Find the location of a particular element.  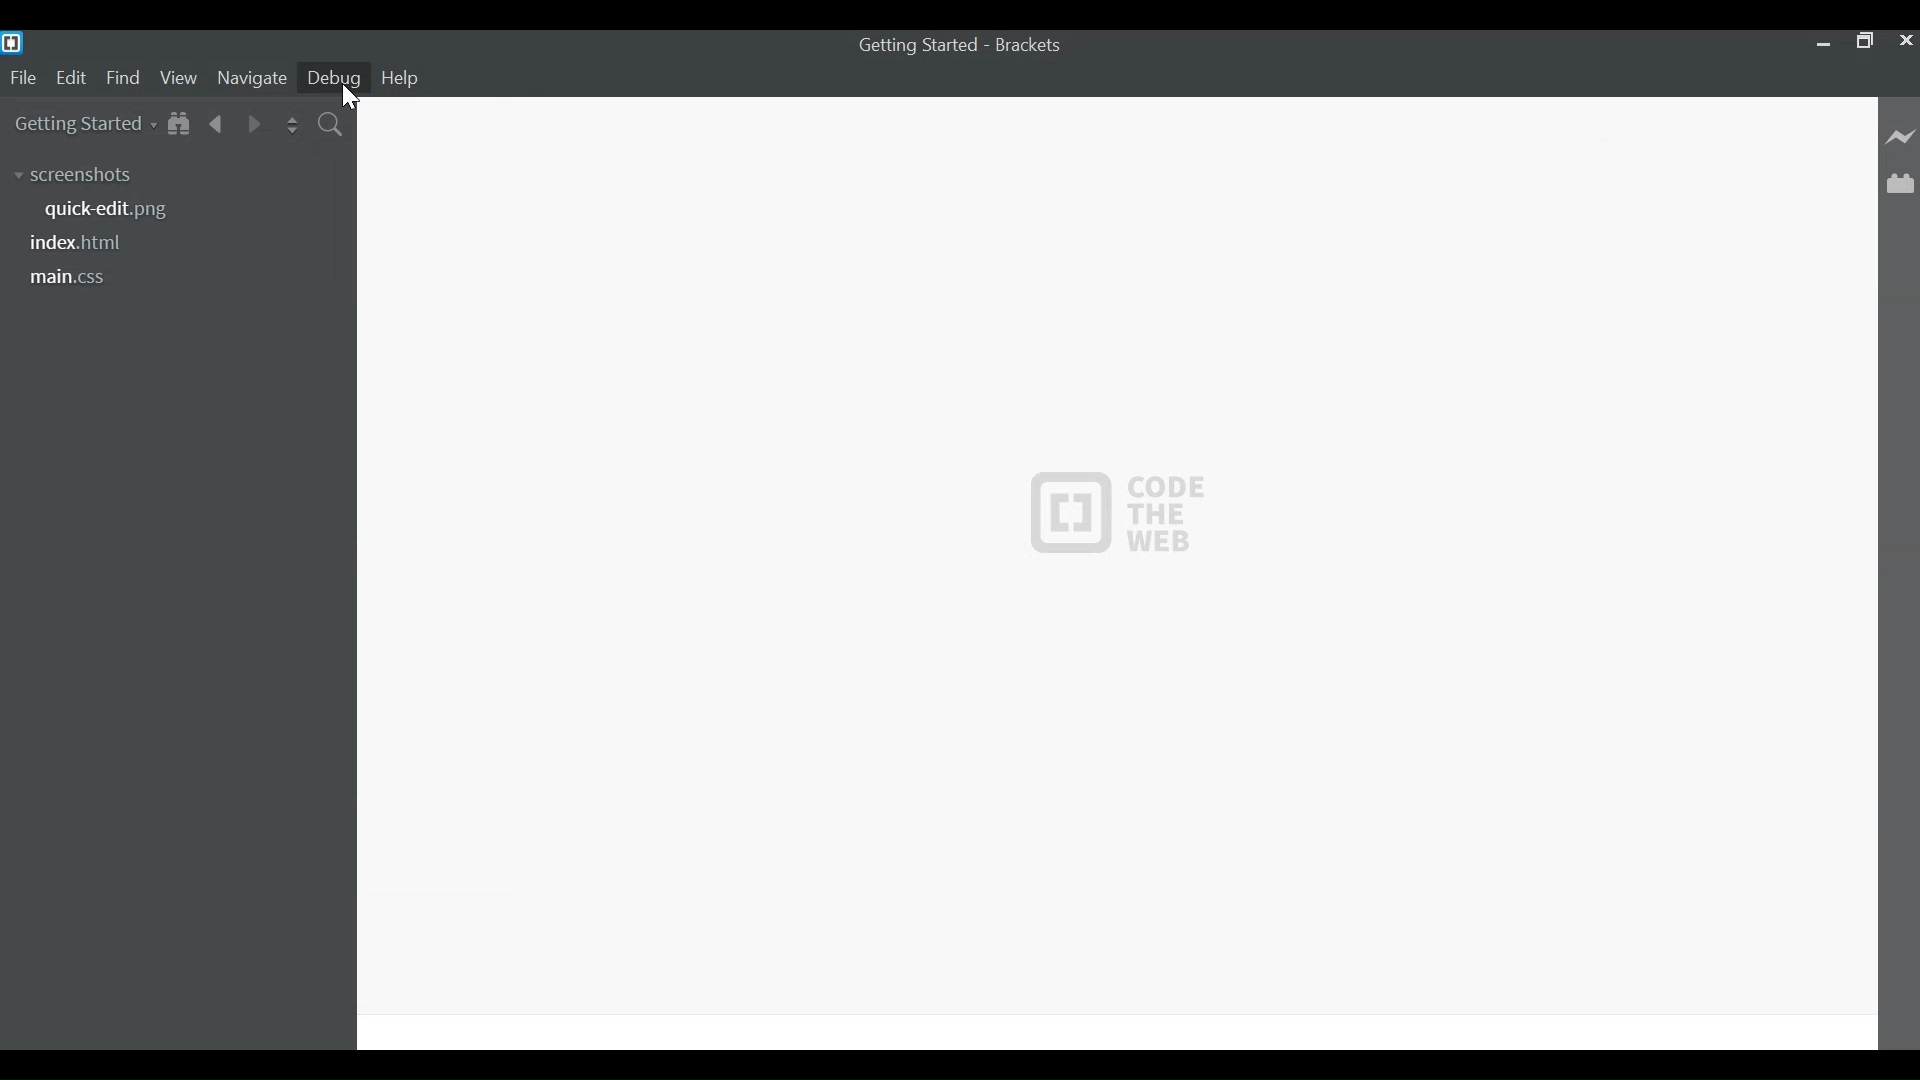

Navigate is located at coordinates (251, 79).